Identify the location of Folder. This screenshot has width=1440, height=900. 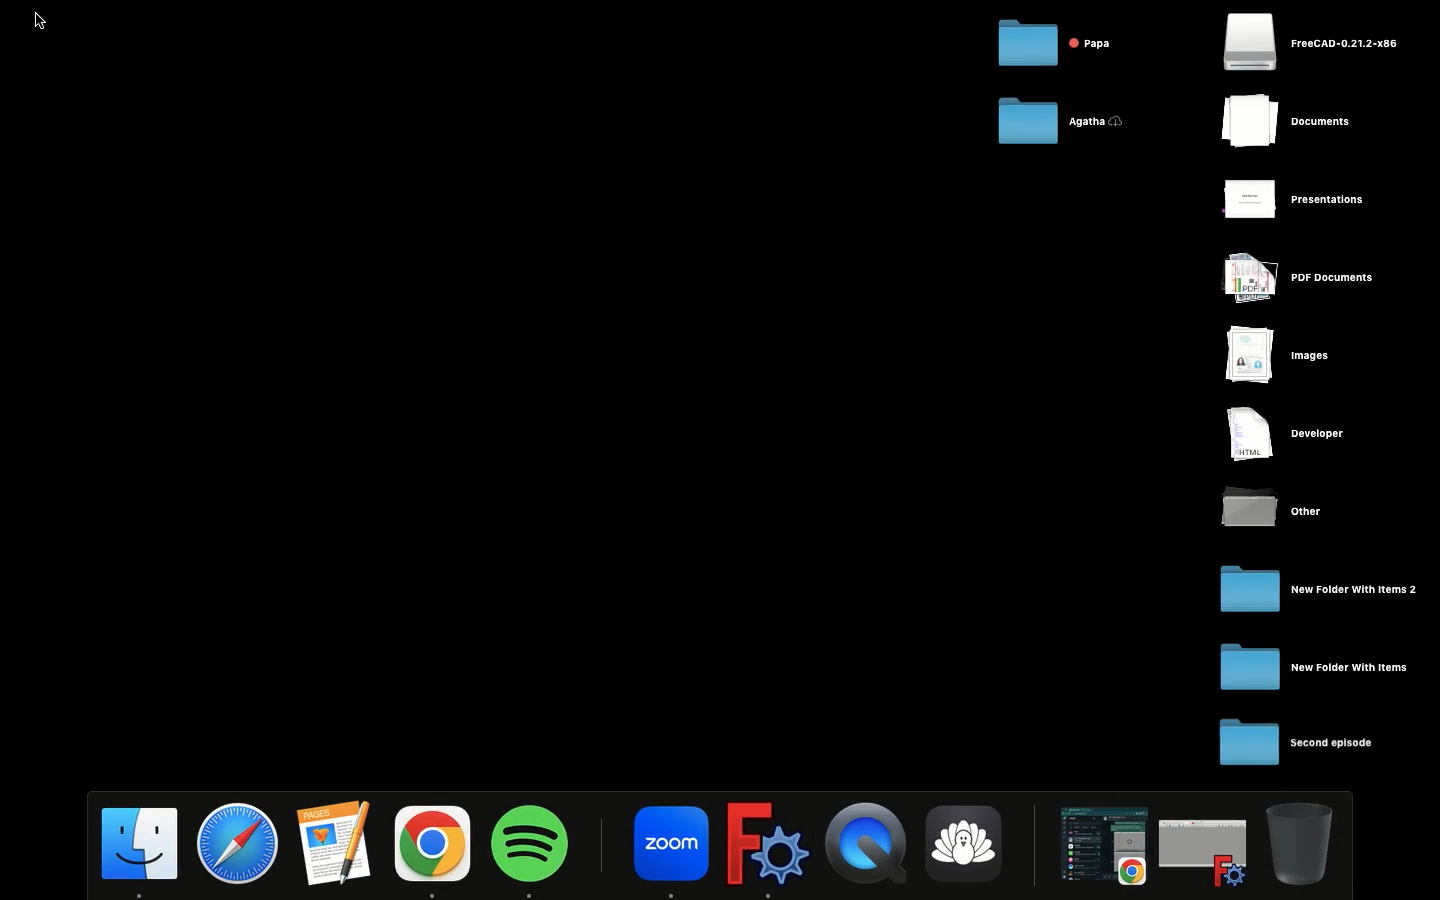
(1320, 587).